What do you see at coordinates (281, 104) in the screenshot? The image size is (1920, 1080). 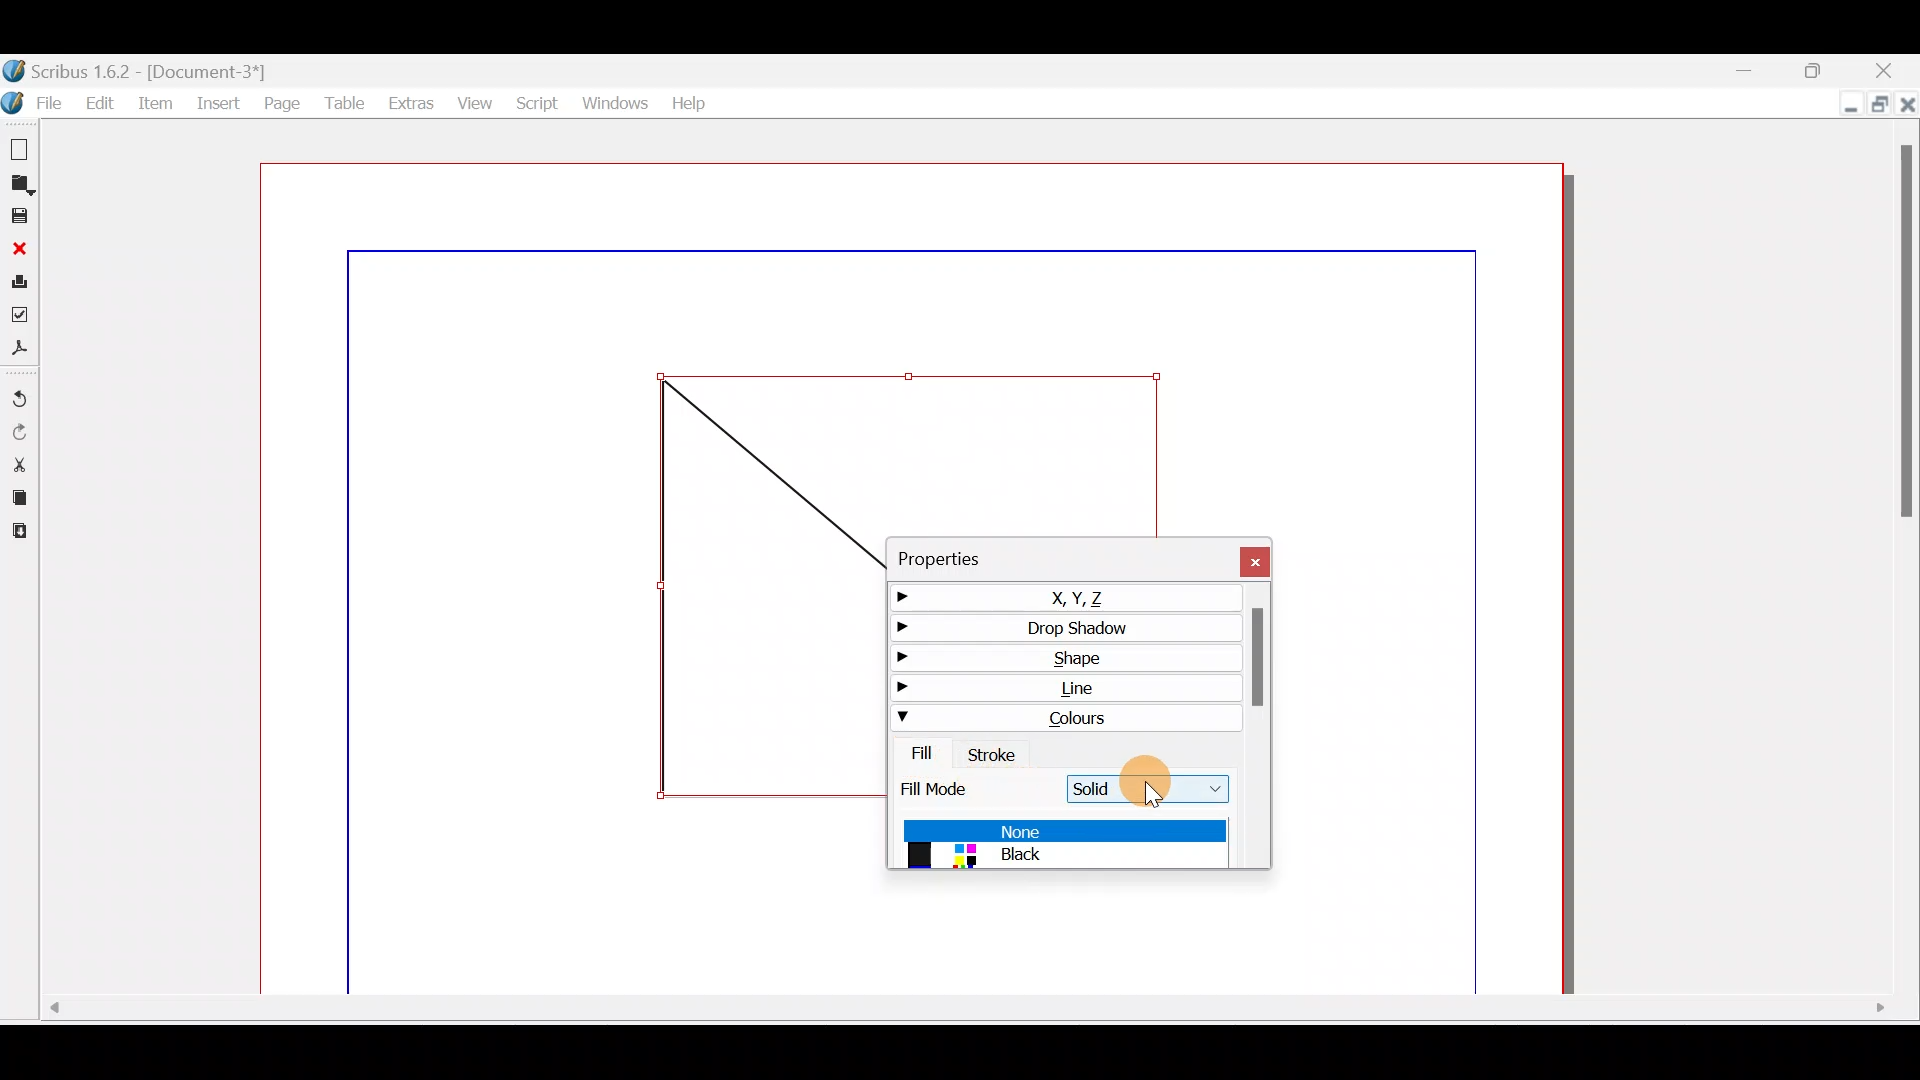 I see `Page` at bounding box center [281, 104].